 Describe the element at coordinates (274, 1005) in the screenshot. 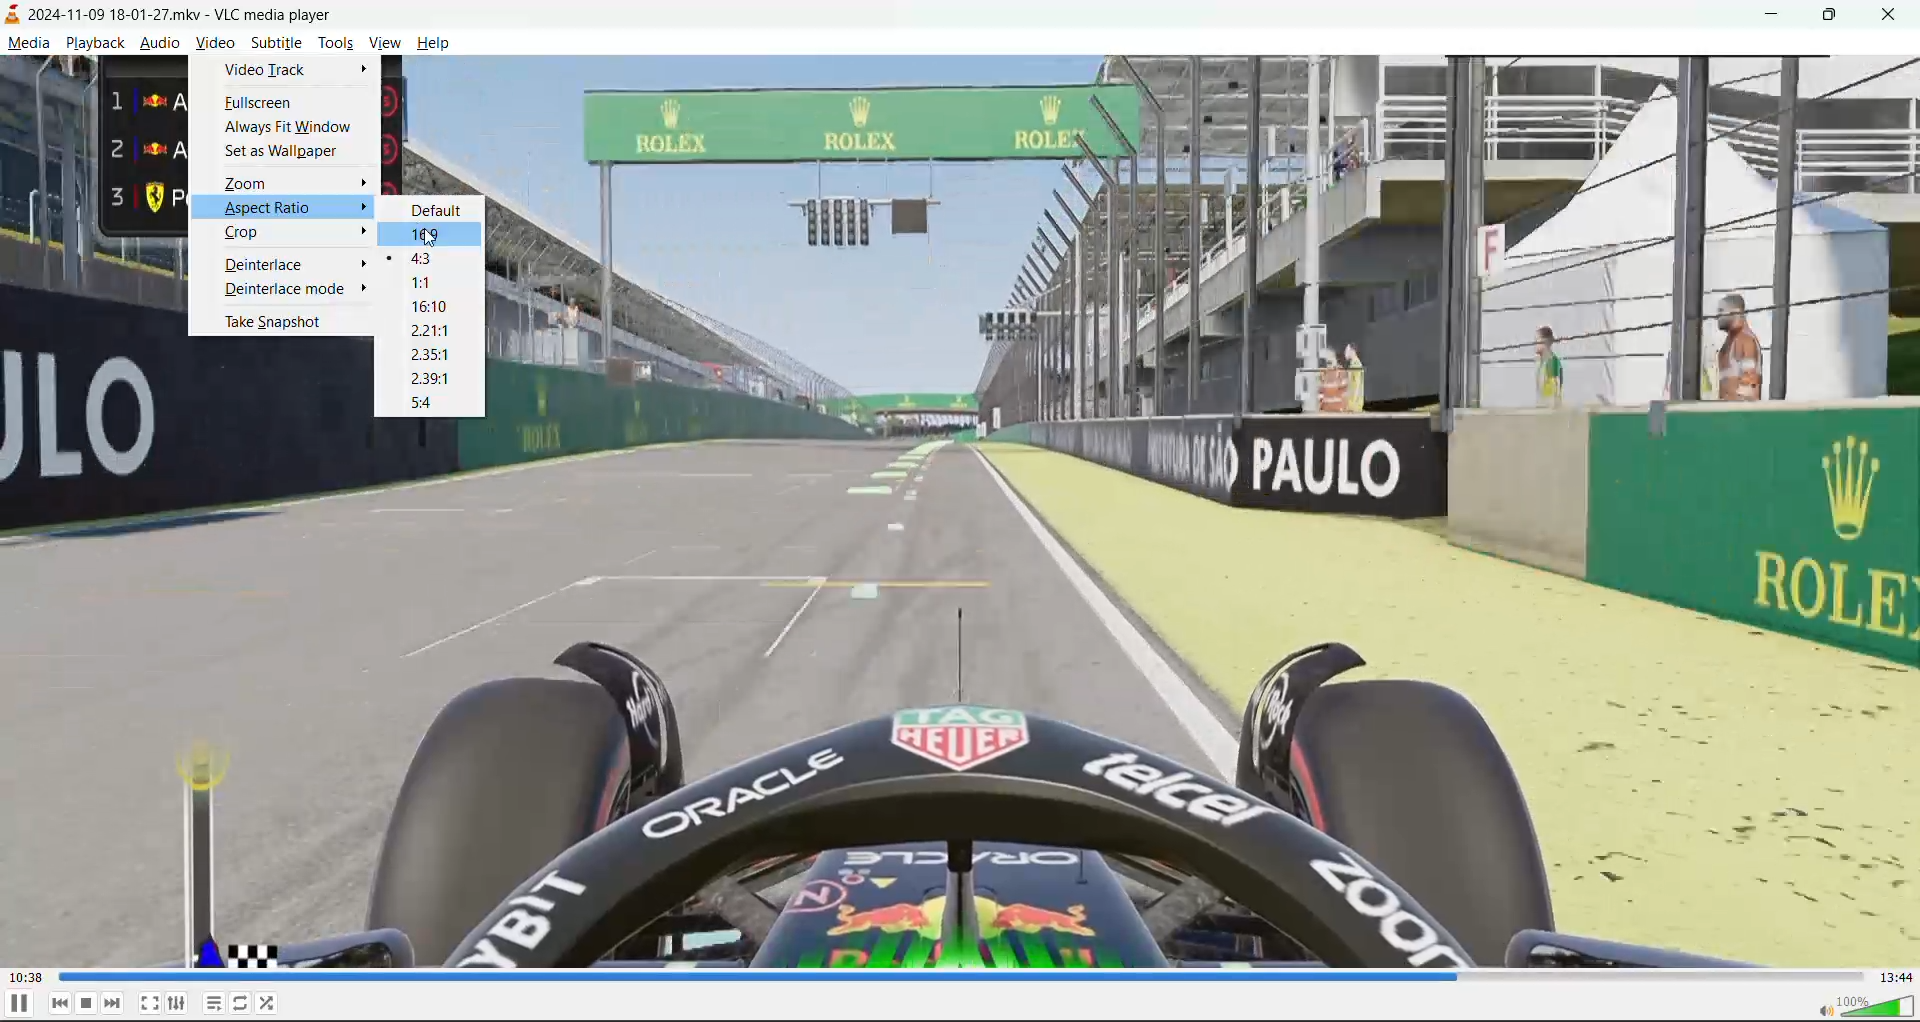

I see `random` at that location.